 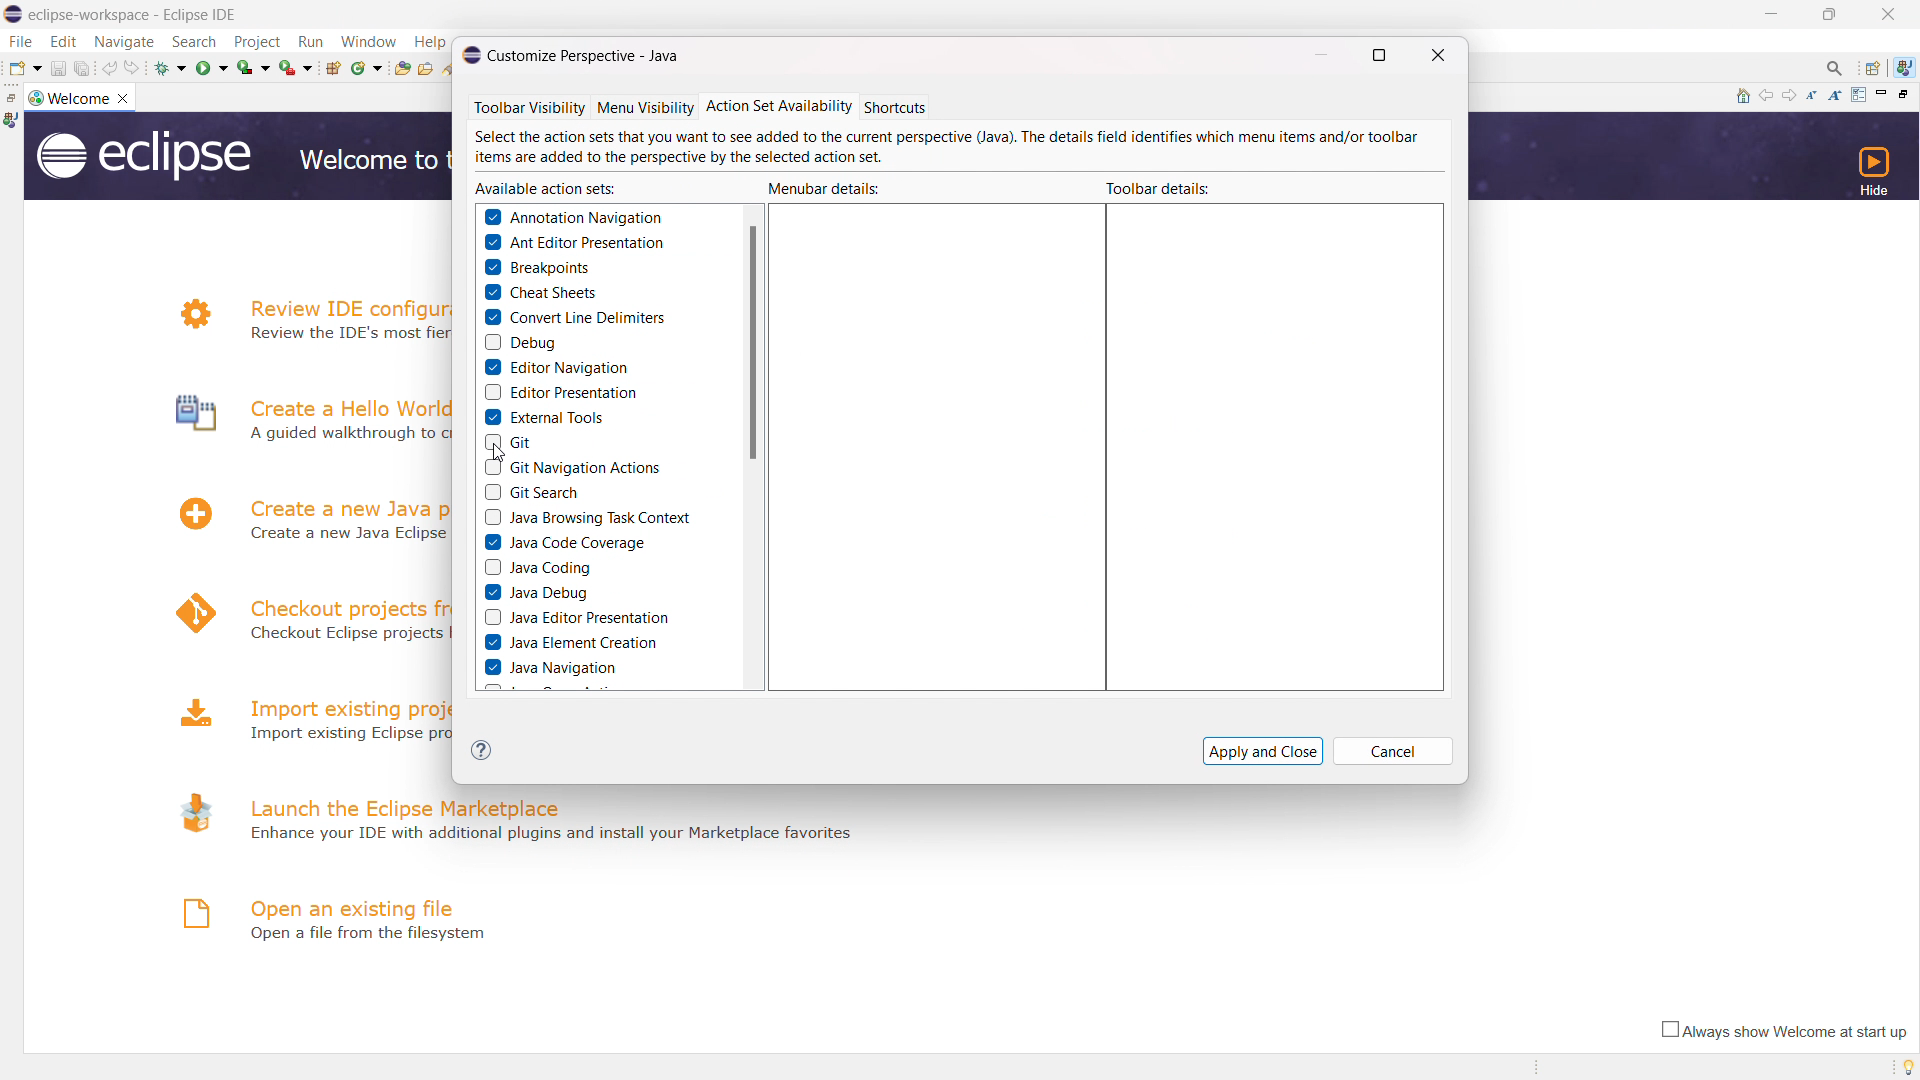 What do you see at coordinates (146, 13) in the screenshot?
I see `Title` at bounding box center [146, 13].